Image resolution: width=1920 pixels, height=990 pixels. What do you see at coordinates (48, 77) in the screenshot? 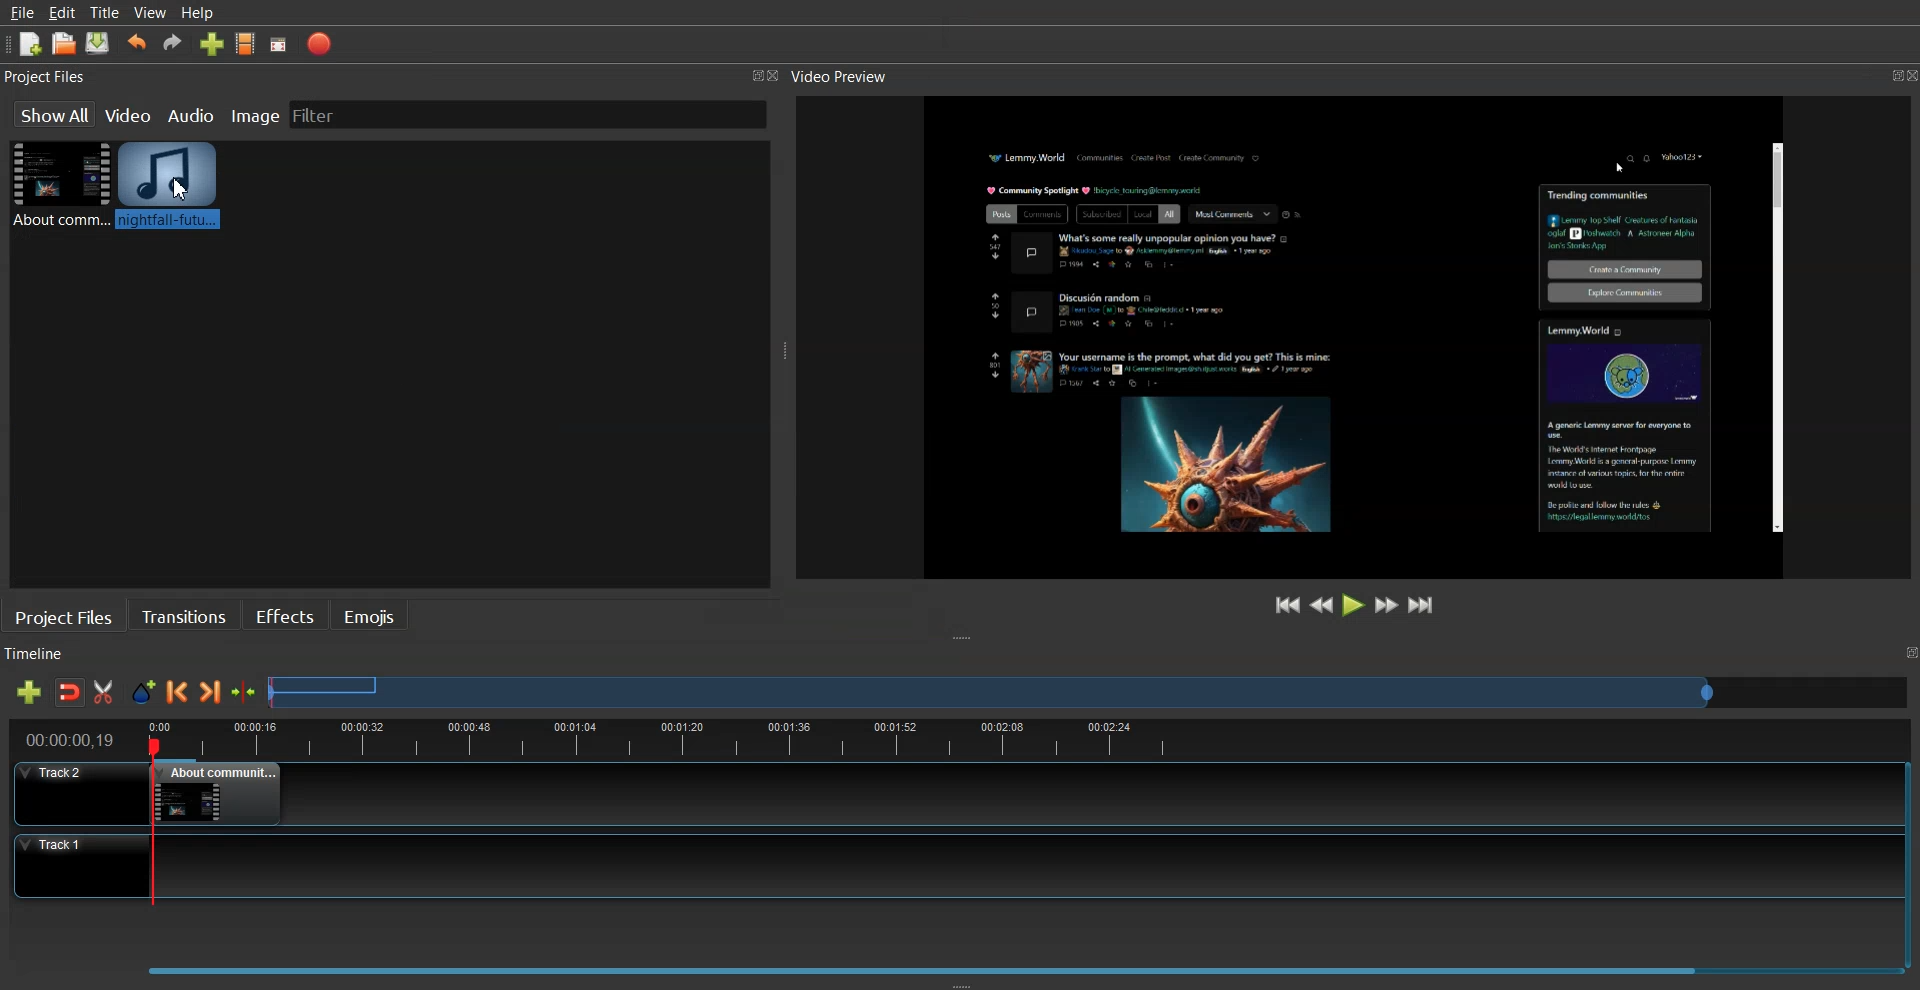
I see `Project Files` at bounding box center [48, 77].